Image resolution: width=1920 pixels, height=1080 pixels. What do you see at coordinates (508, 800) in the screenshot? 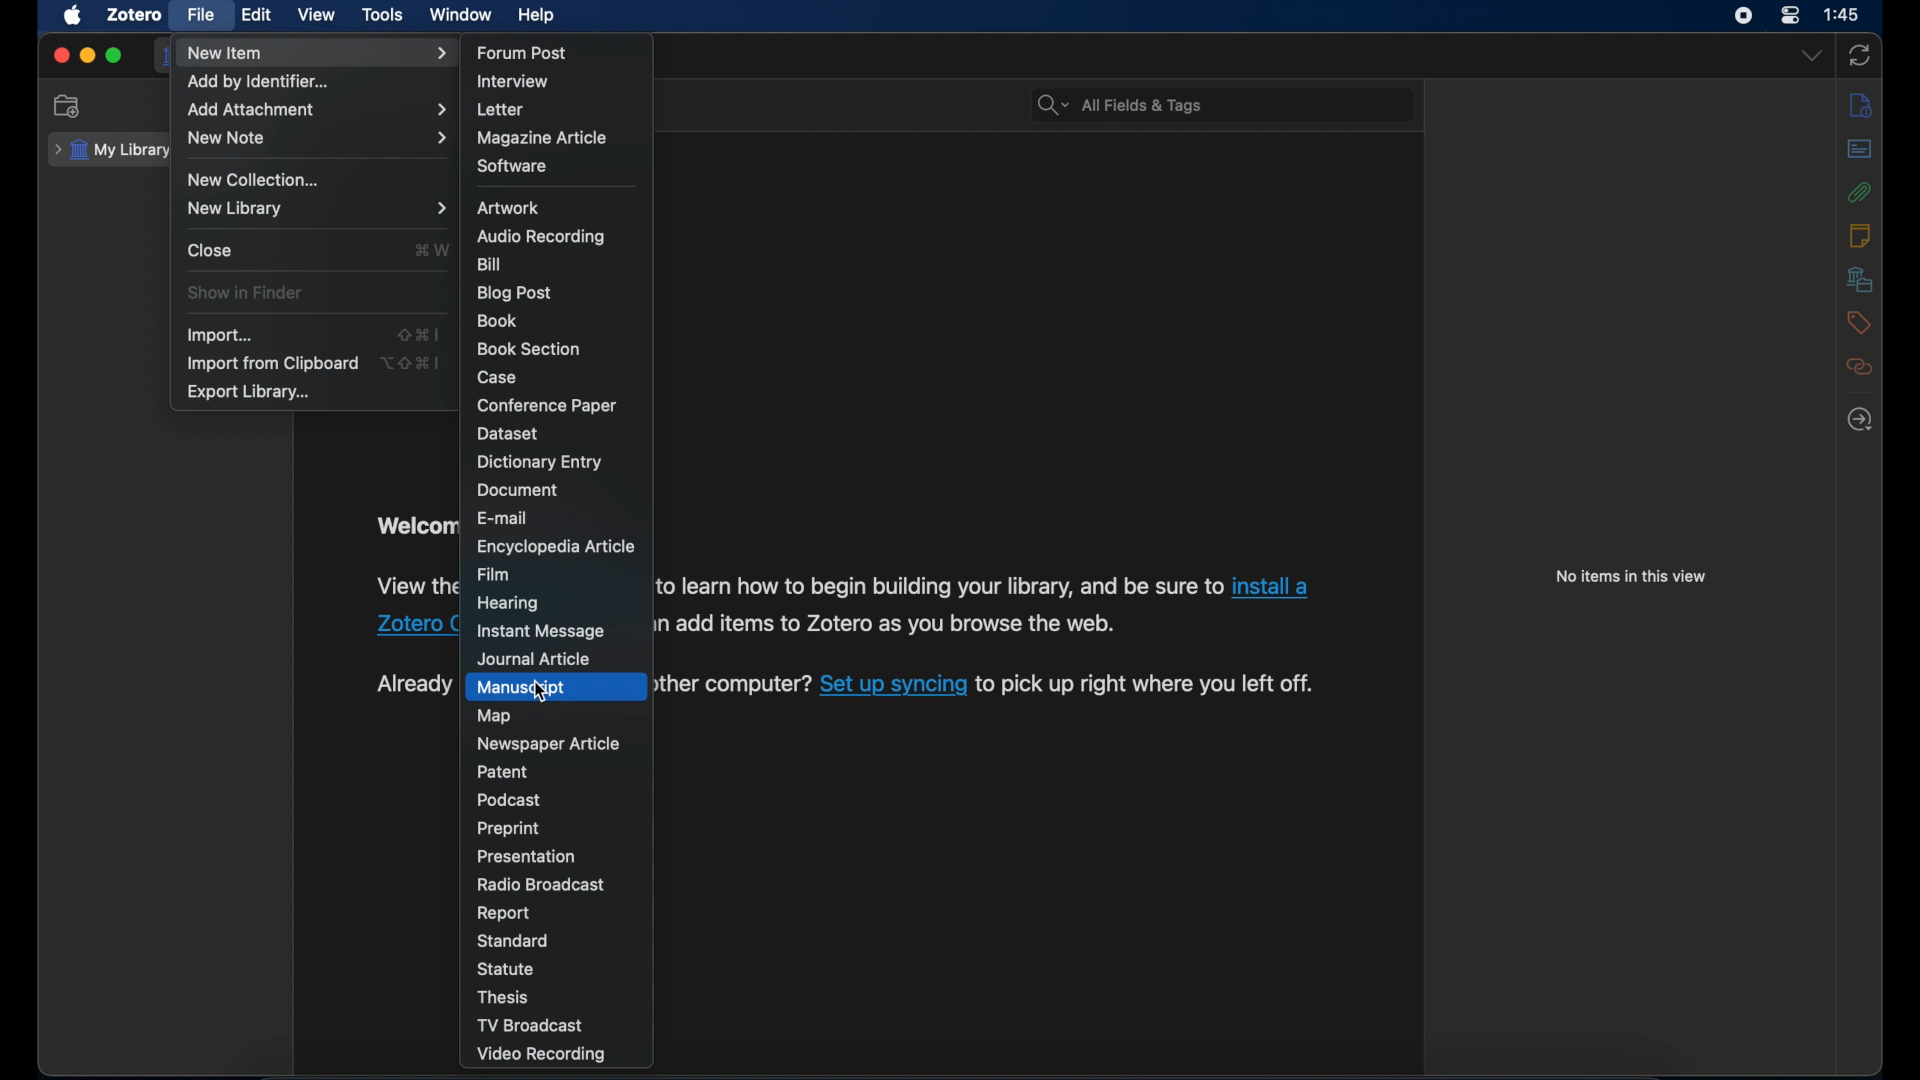
I see `podcast` at bounding box center [508, 800].